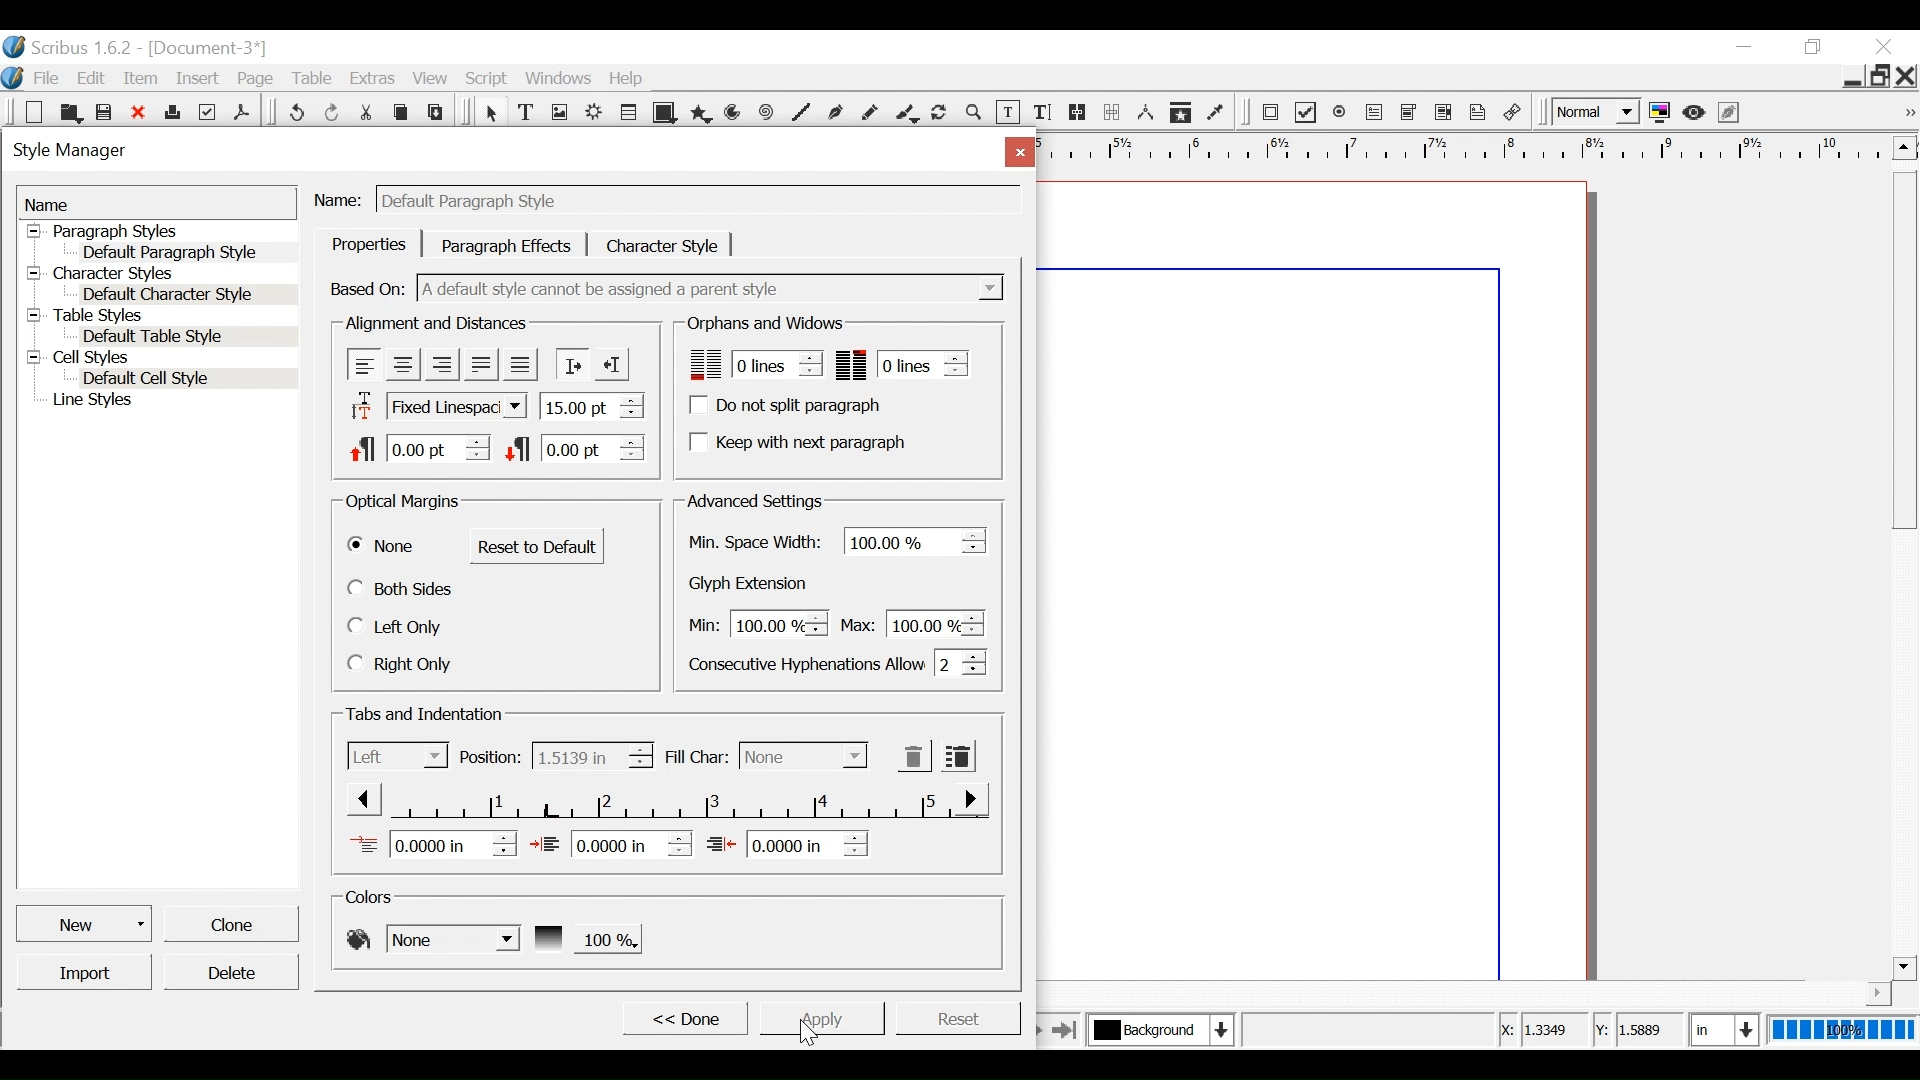 The width and height of the screenshot is (1920, 1080). What do you see at coordinates (753, 584) in the screenshot?
I see `Glyph extension` at bounding box center [753, 584].